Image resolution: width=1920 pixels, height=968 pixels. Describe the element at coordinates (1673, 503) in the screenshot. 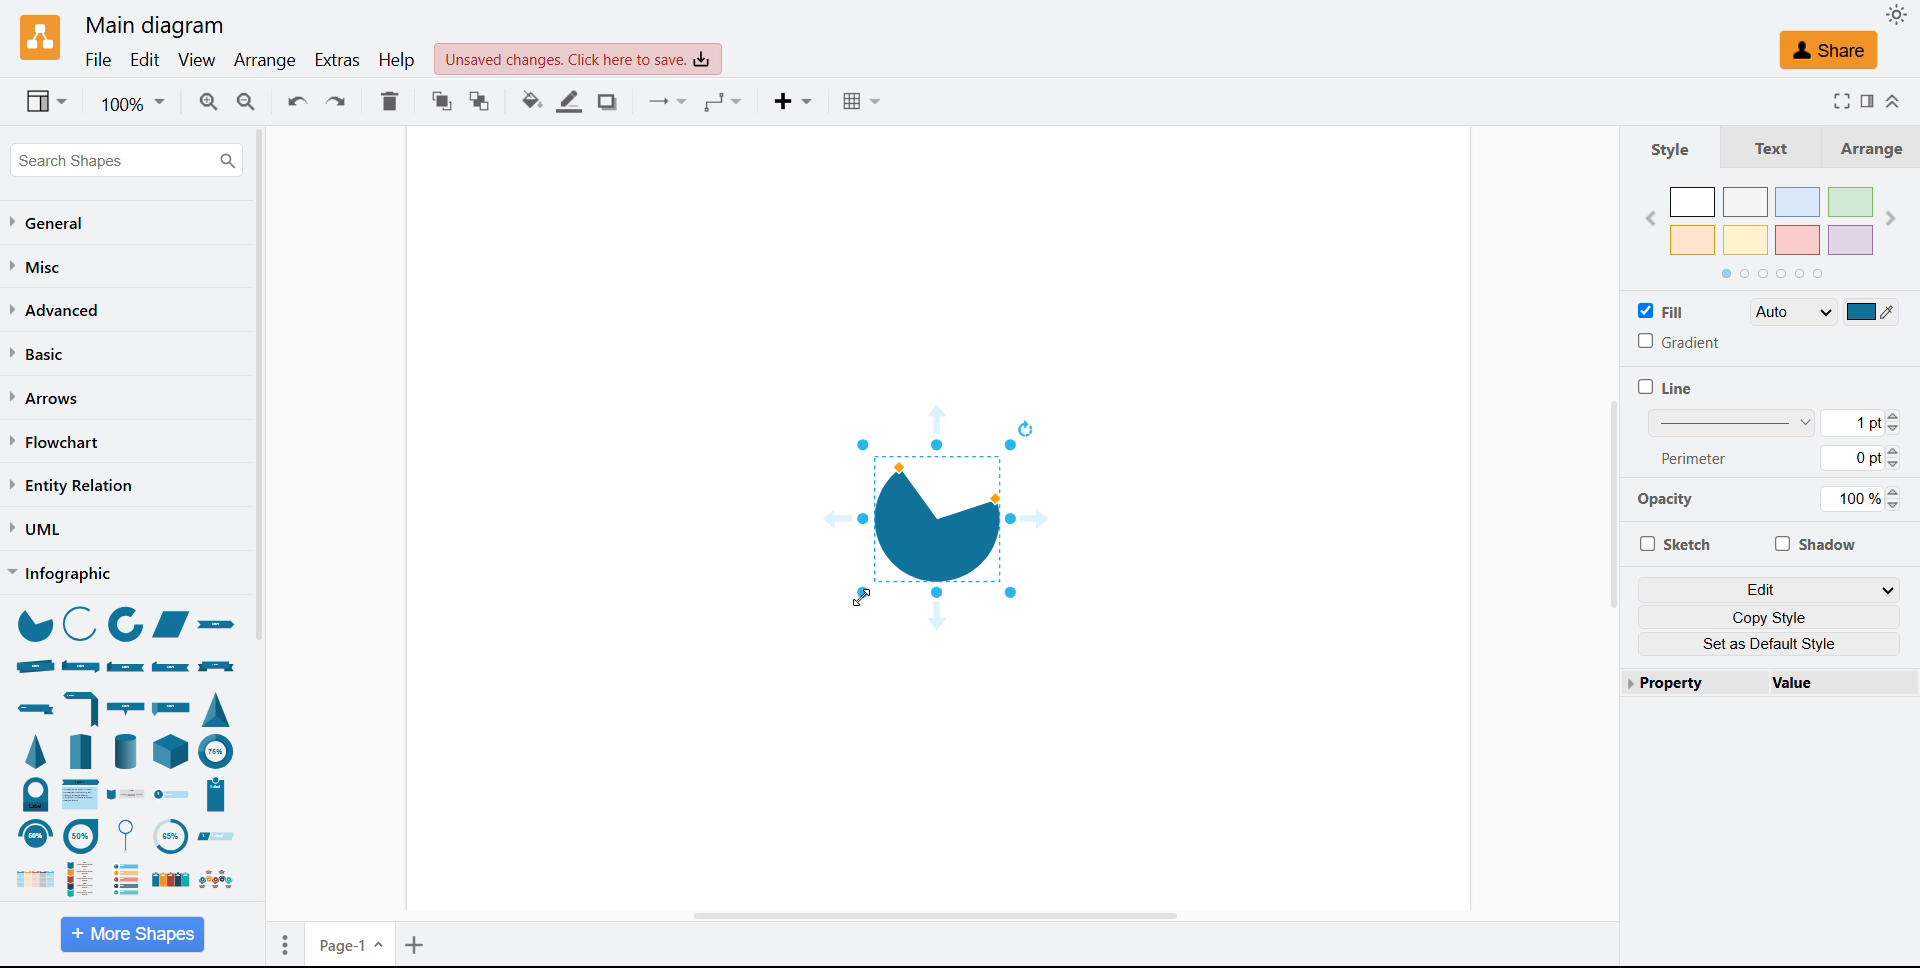

I see `opacity` at that location.